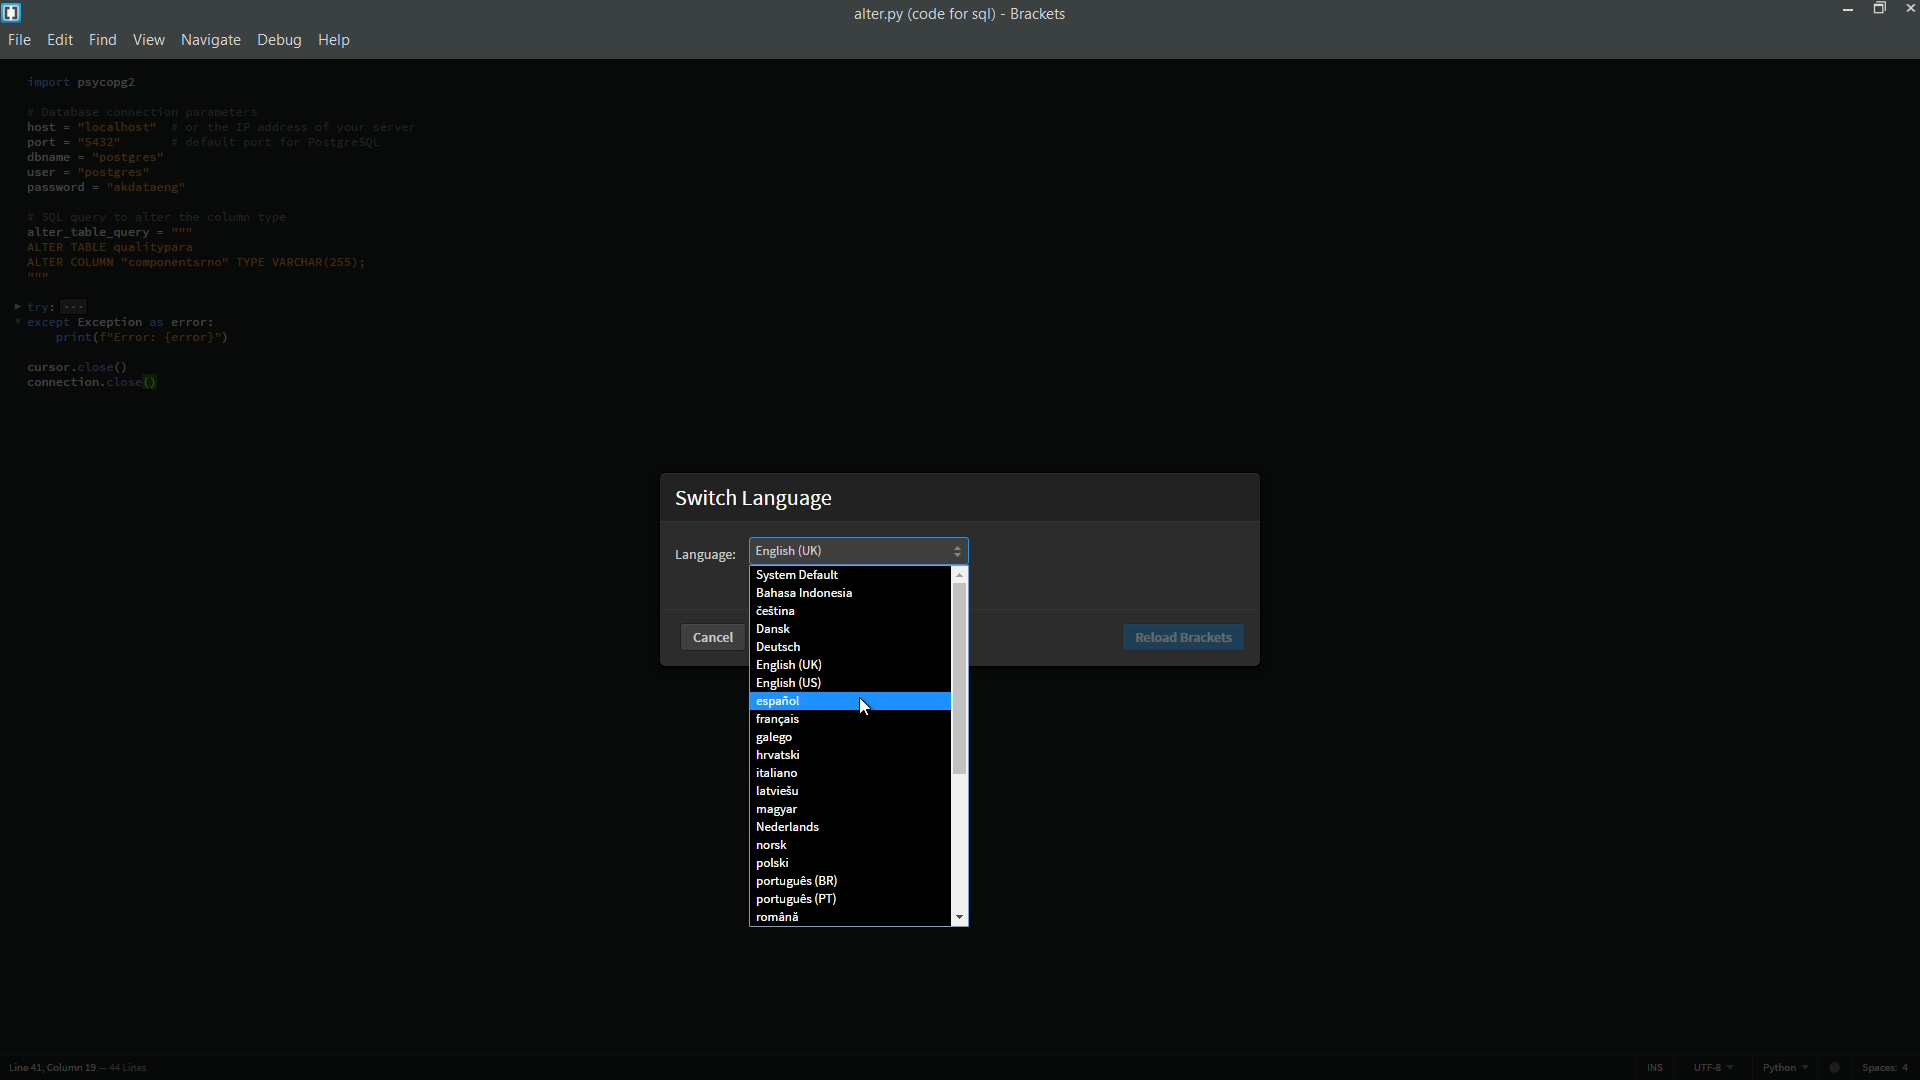 The image size is (1920, 1080). What do you see at coordinates (850, 629) in the screenshot?
I see `Dansk` at bounding box center [850, 629].